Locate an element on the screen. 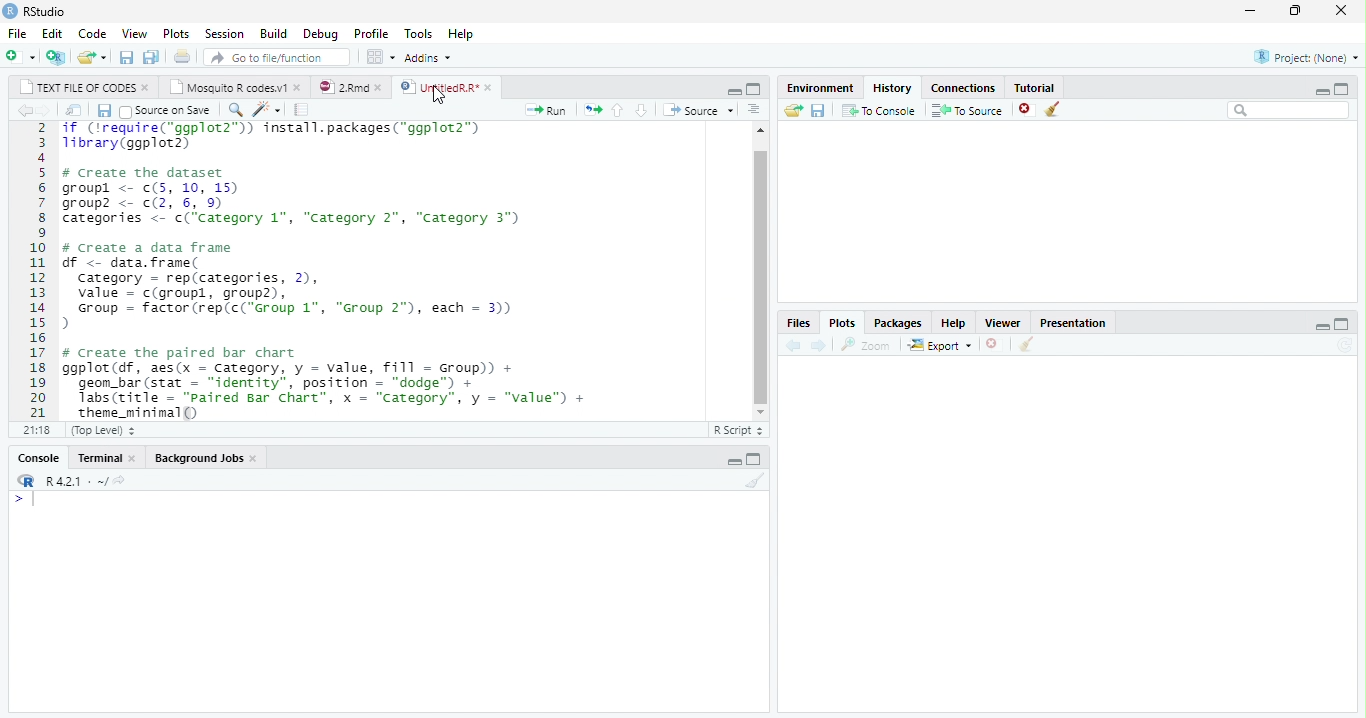 The width and height of the screenshot is (1366, 718). profile is located at coordinates (370, 32).